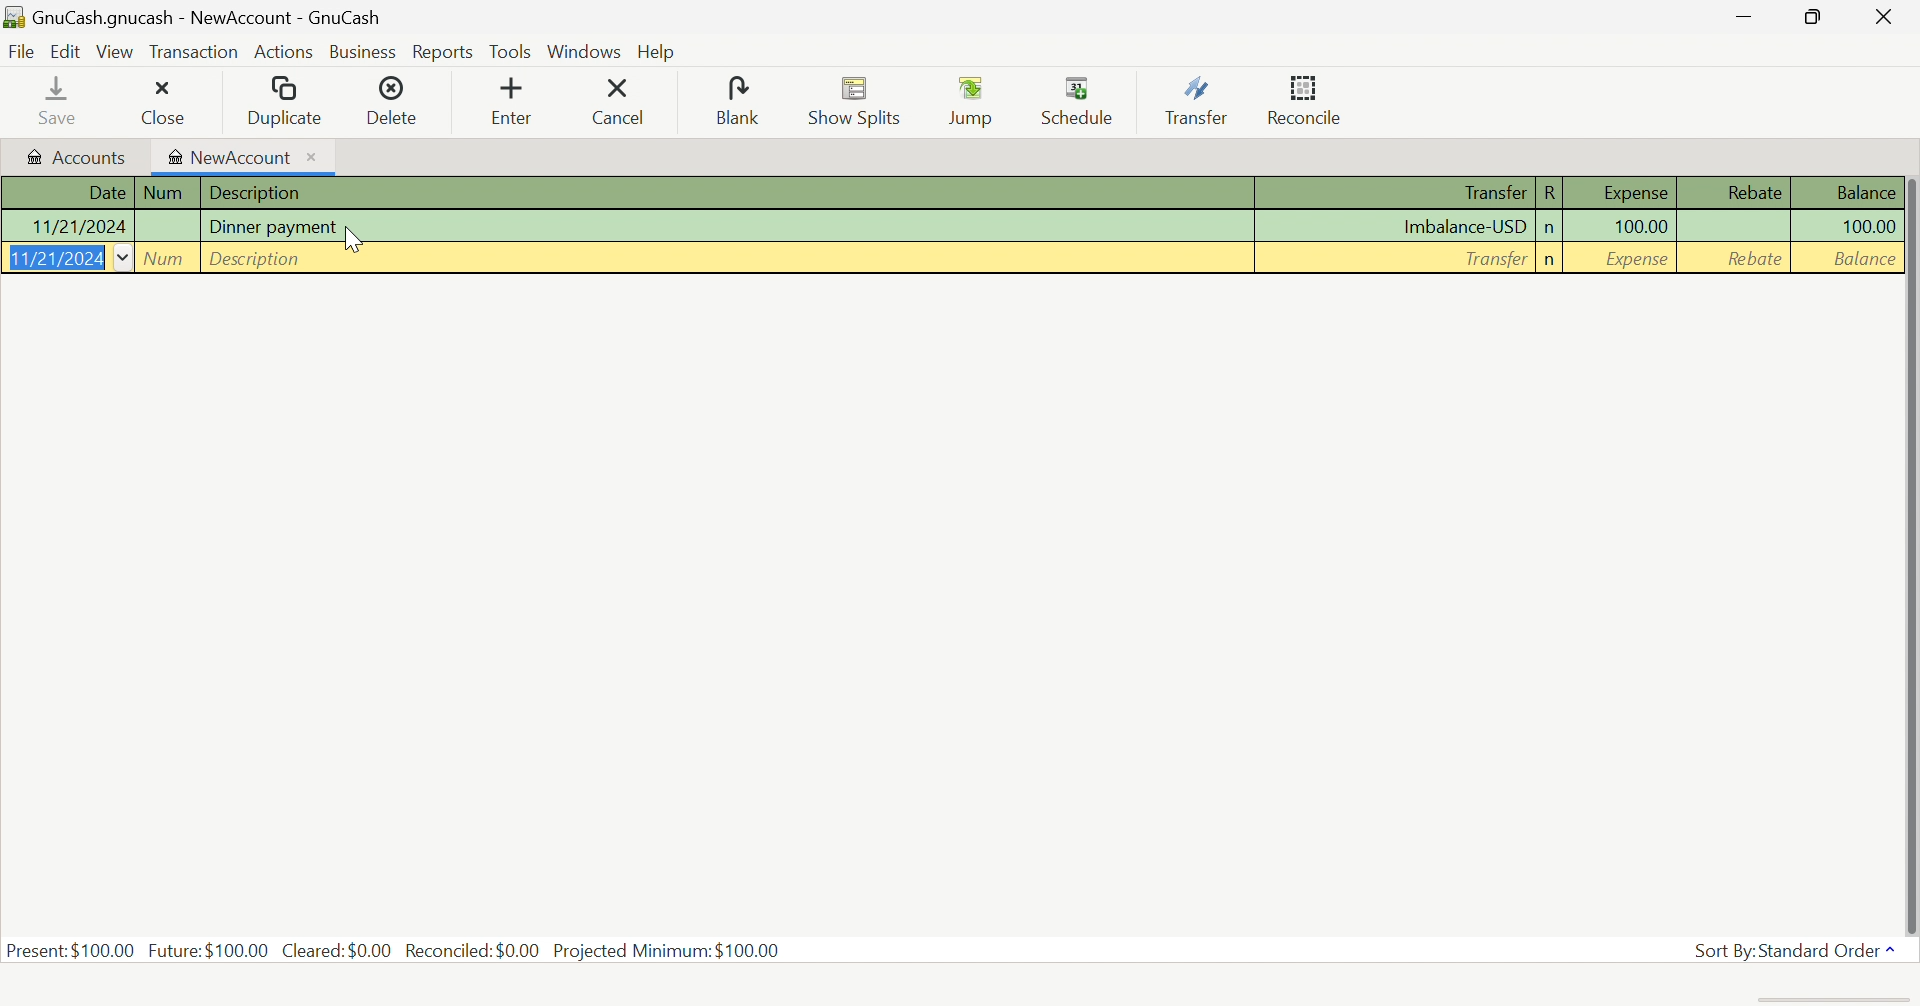 Image resolution: width=1920 pixels, height=1006 pixels. What do you see at coordinates (473, 951) in the screenshot?
I see `Reconciled: $0.00` at bounding box center [473, 951].